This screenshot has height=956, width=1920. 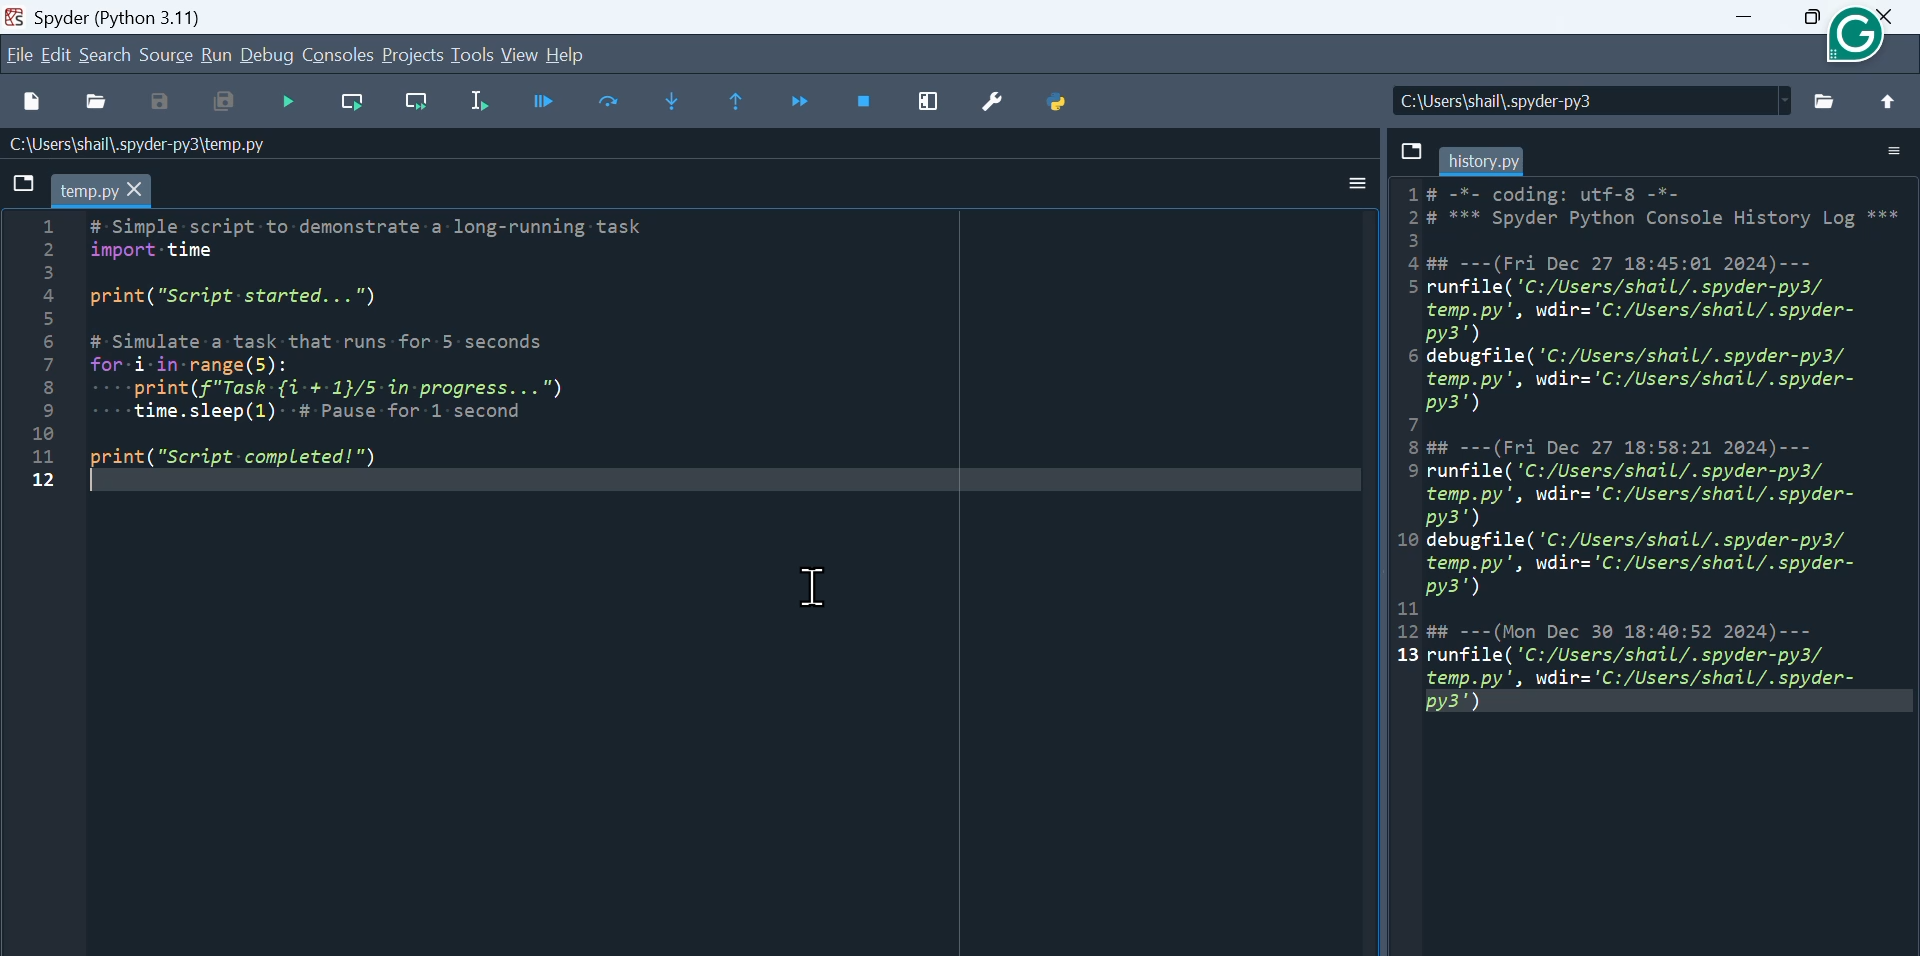 What do you see at coordinates (23, 180) in the screenshot?
I see `save file` at bounding box center [23, 180].